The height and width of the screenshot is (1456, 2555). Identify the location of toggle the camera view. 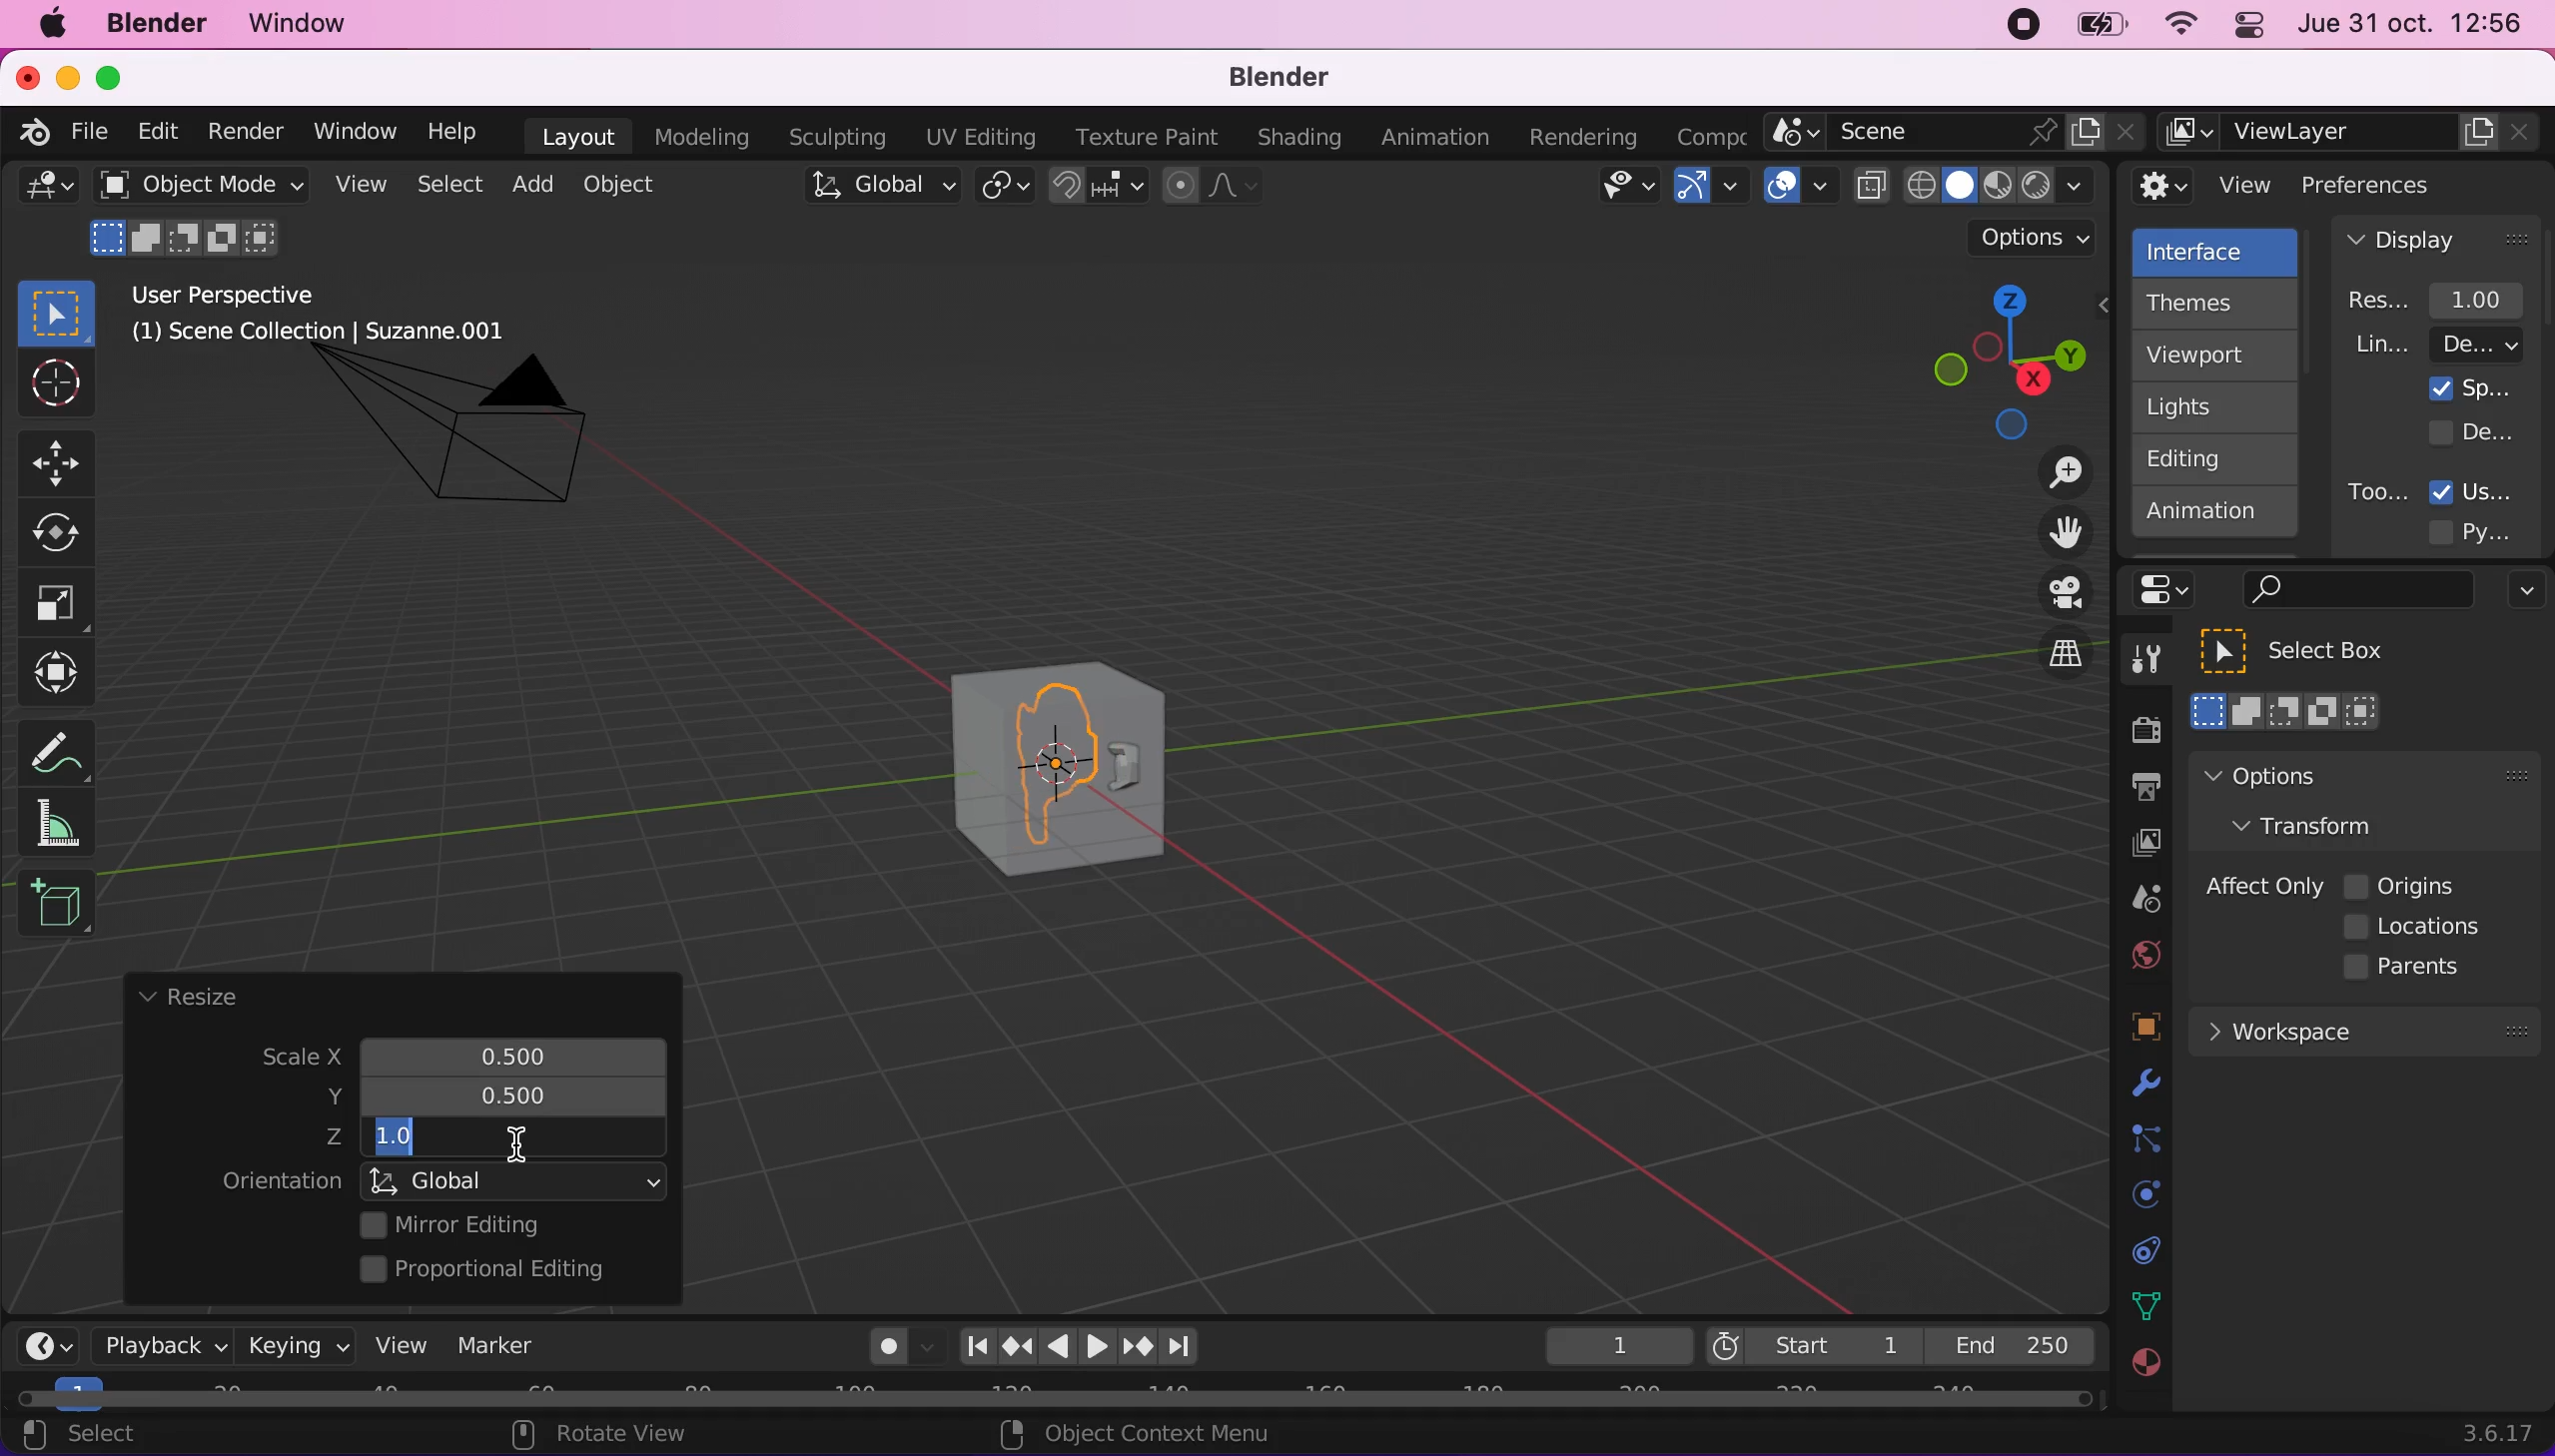
(2052, 594).